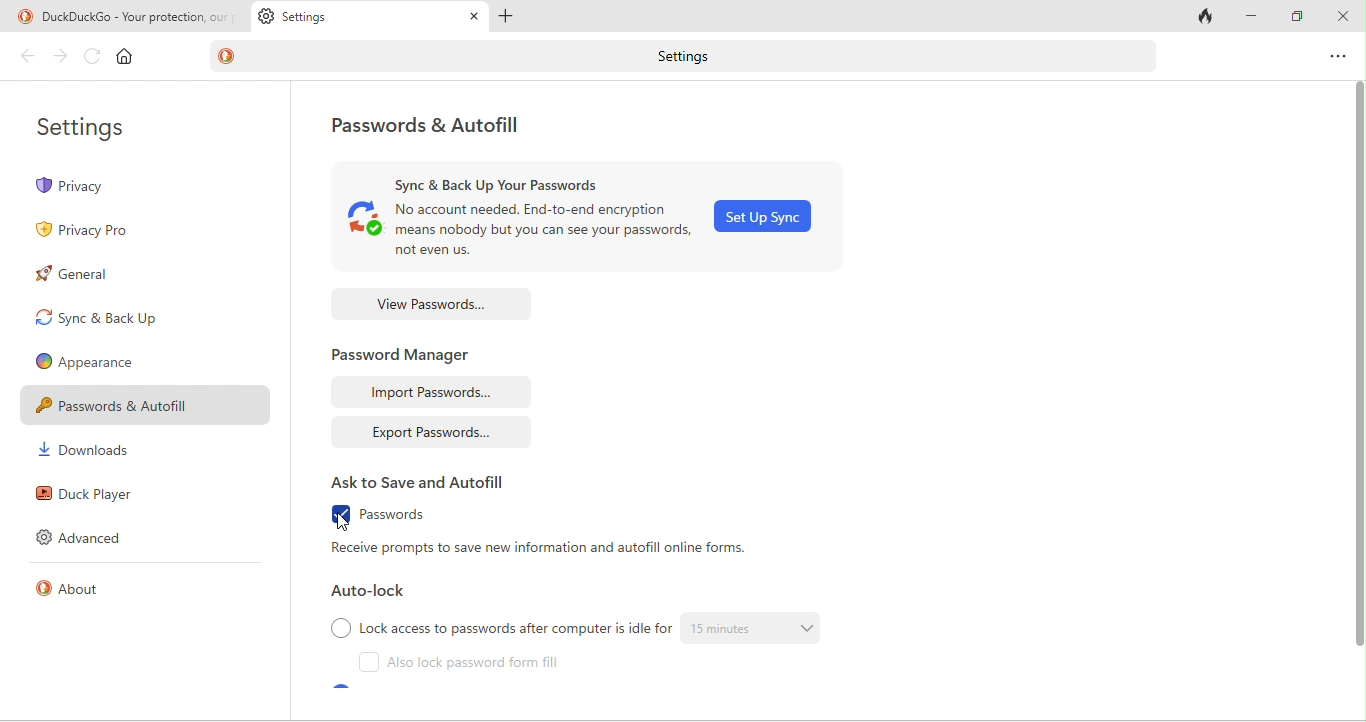 The height and width of the screenshot is (722, 1366). What do you see at coordinates (1336, 57) in the screenshot?
I see `option` at bounding box center [1336, 57].